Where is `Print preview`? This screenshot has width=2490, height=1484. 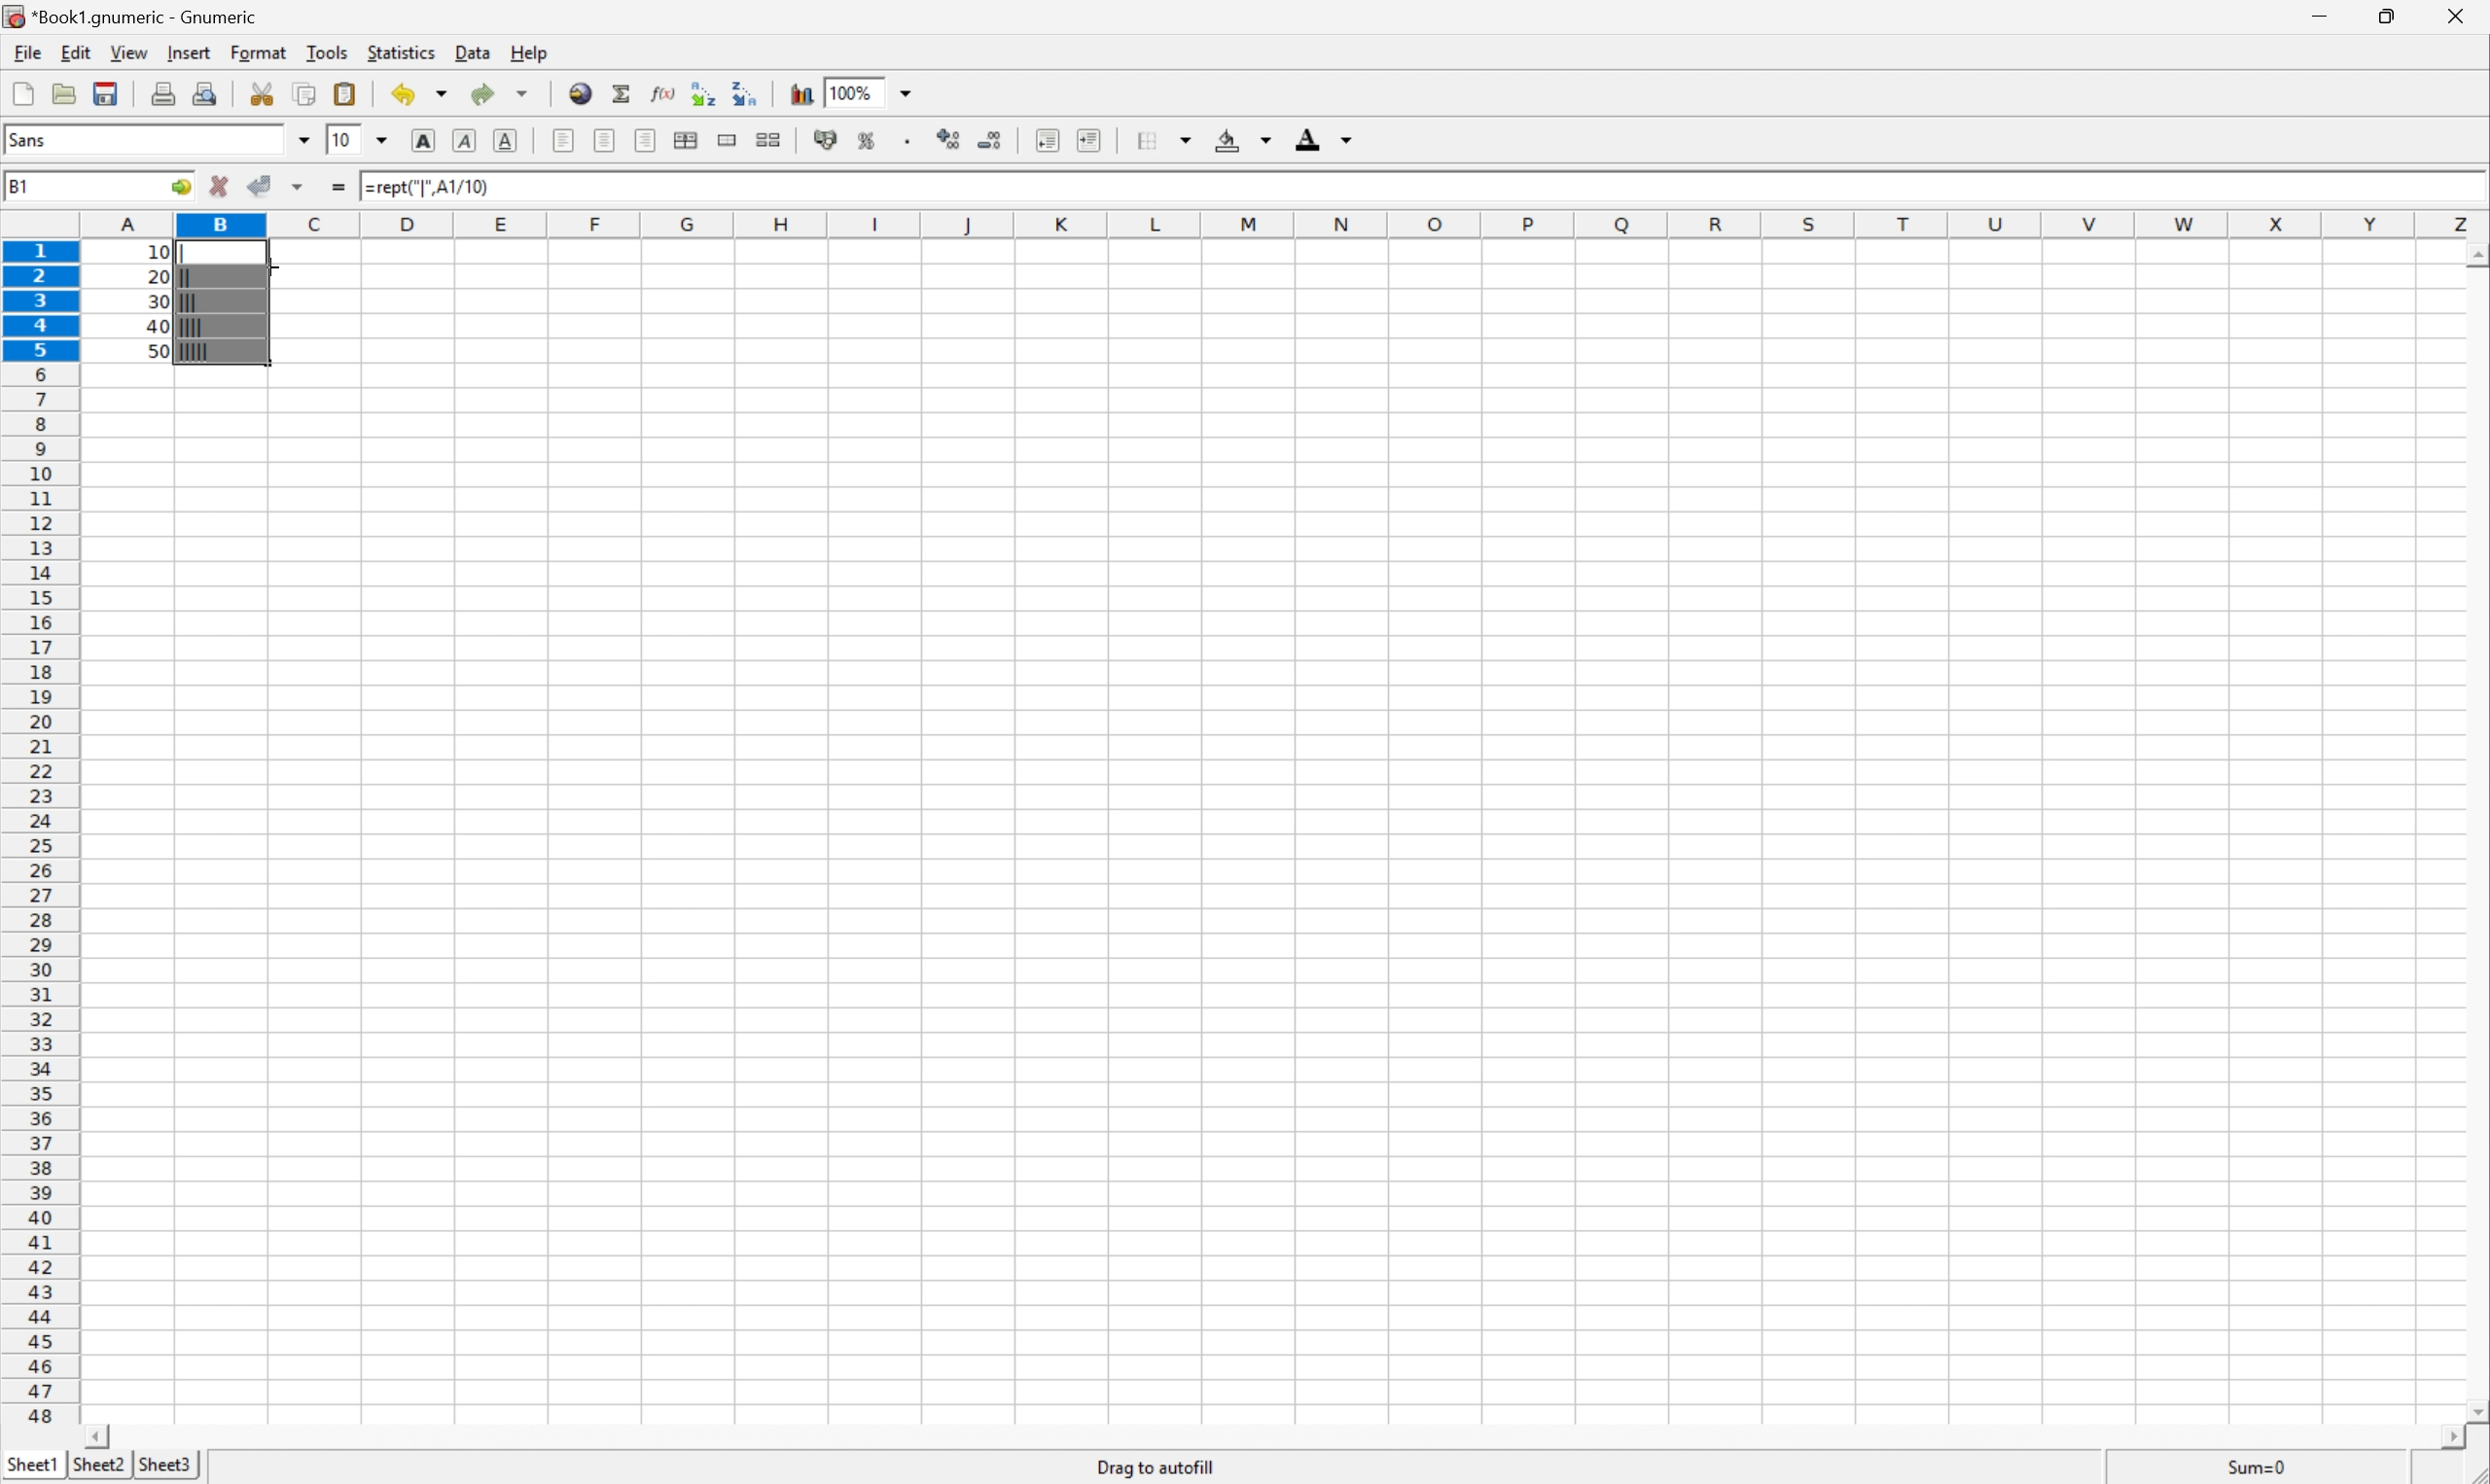 Print preview is located at coordinates (207, 91).